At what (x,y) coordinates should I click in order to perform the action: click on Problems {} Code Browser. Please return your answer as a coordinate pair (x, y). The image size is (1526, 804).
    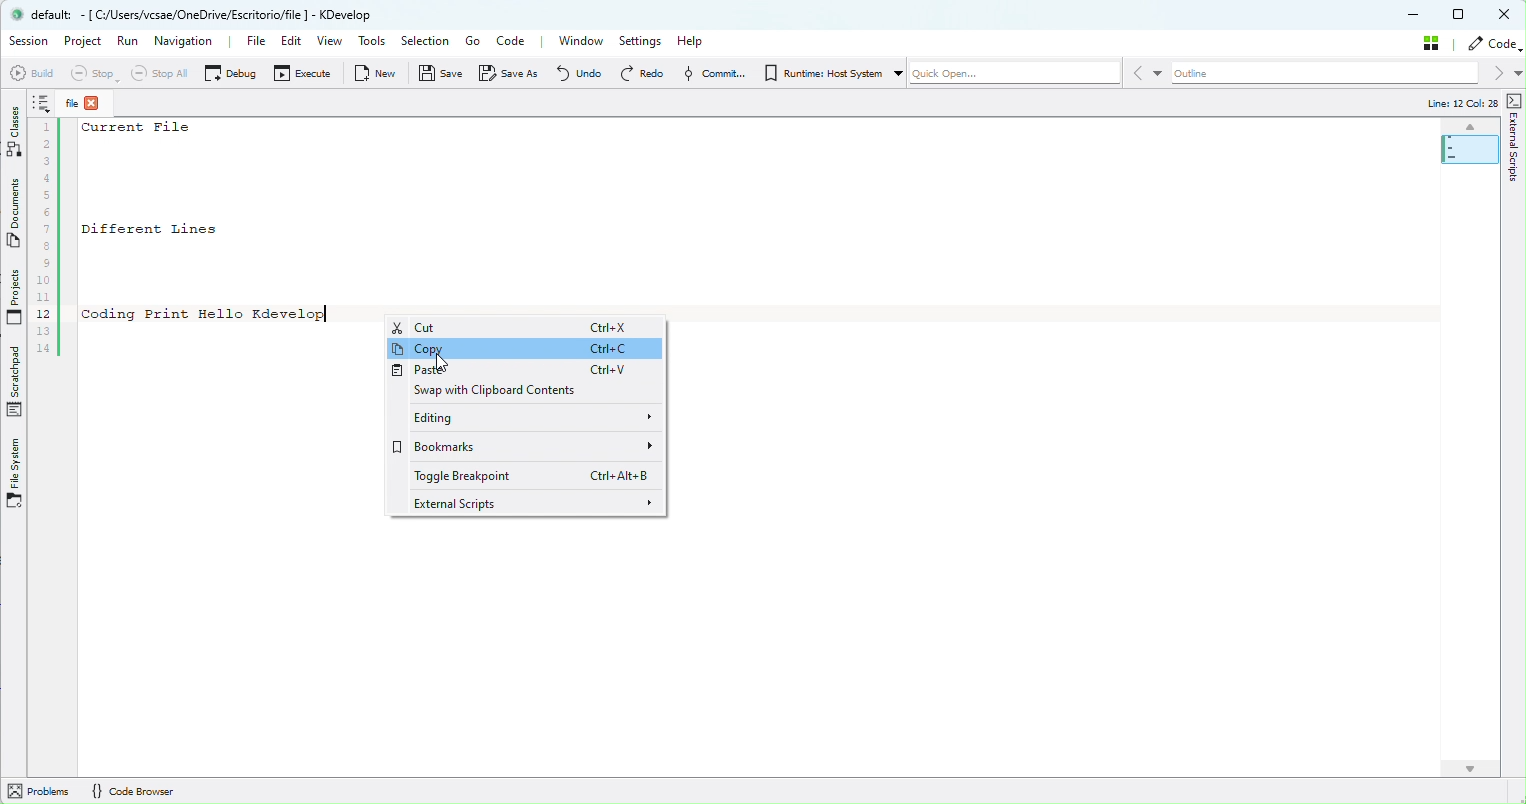
    Looking at the image, I should click on (149, 791).